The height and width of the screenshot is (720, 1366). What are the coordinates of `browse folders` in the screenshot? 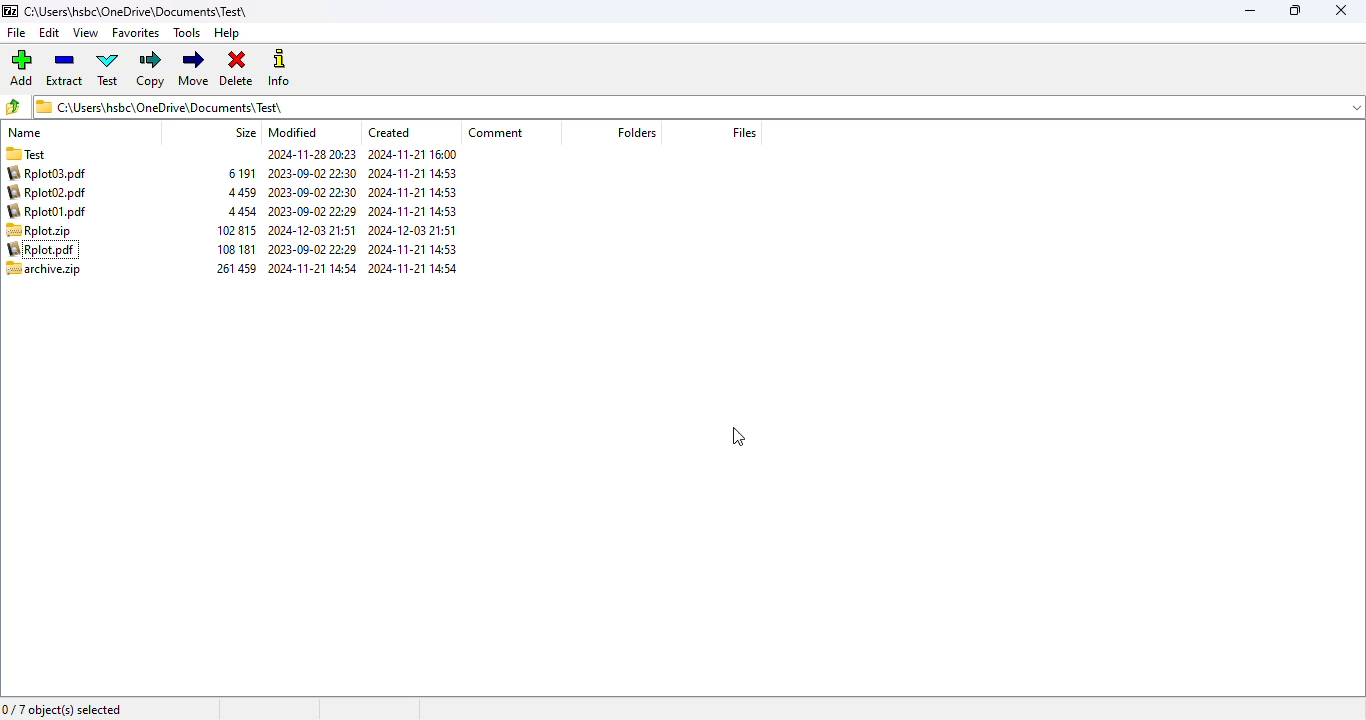 It's located at (13, 106).